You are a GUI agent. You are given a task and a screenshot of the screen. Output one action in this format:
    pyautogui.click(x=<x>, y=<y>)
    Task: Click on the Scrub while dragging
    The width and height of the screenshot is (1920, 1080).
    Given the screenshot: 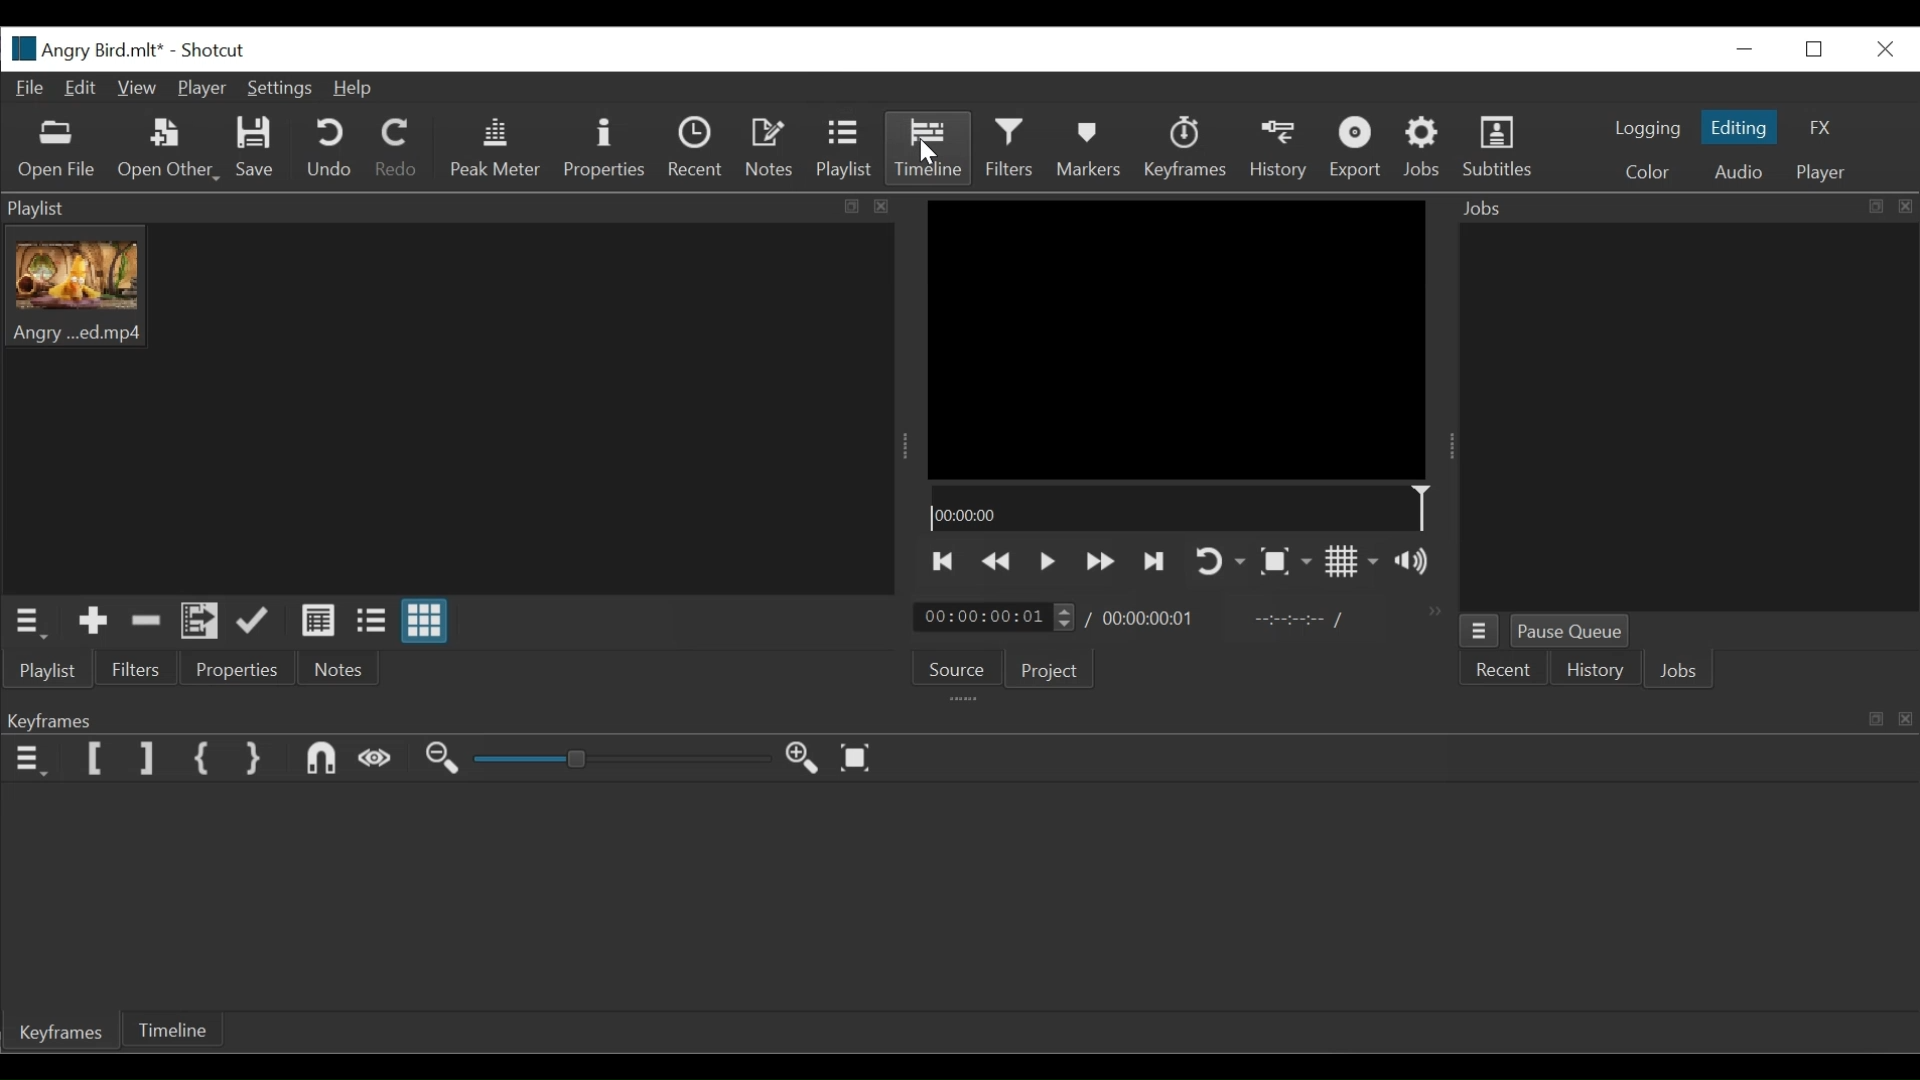 What is the action you would take?
    pyautogui.click(x=377, y=759)
    